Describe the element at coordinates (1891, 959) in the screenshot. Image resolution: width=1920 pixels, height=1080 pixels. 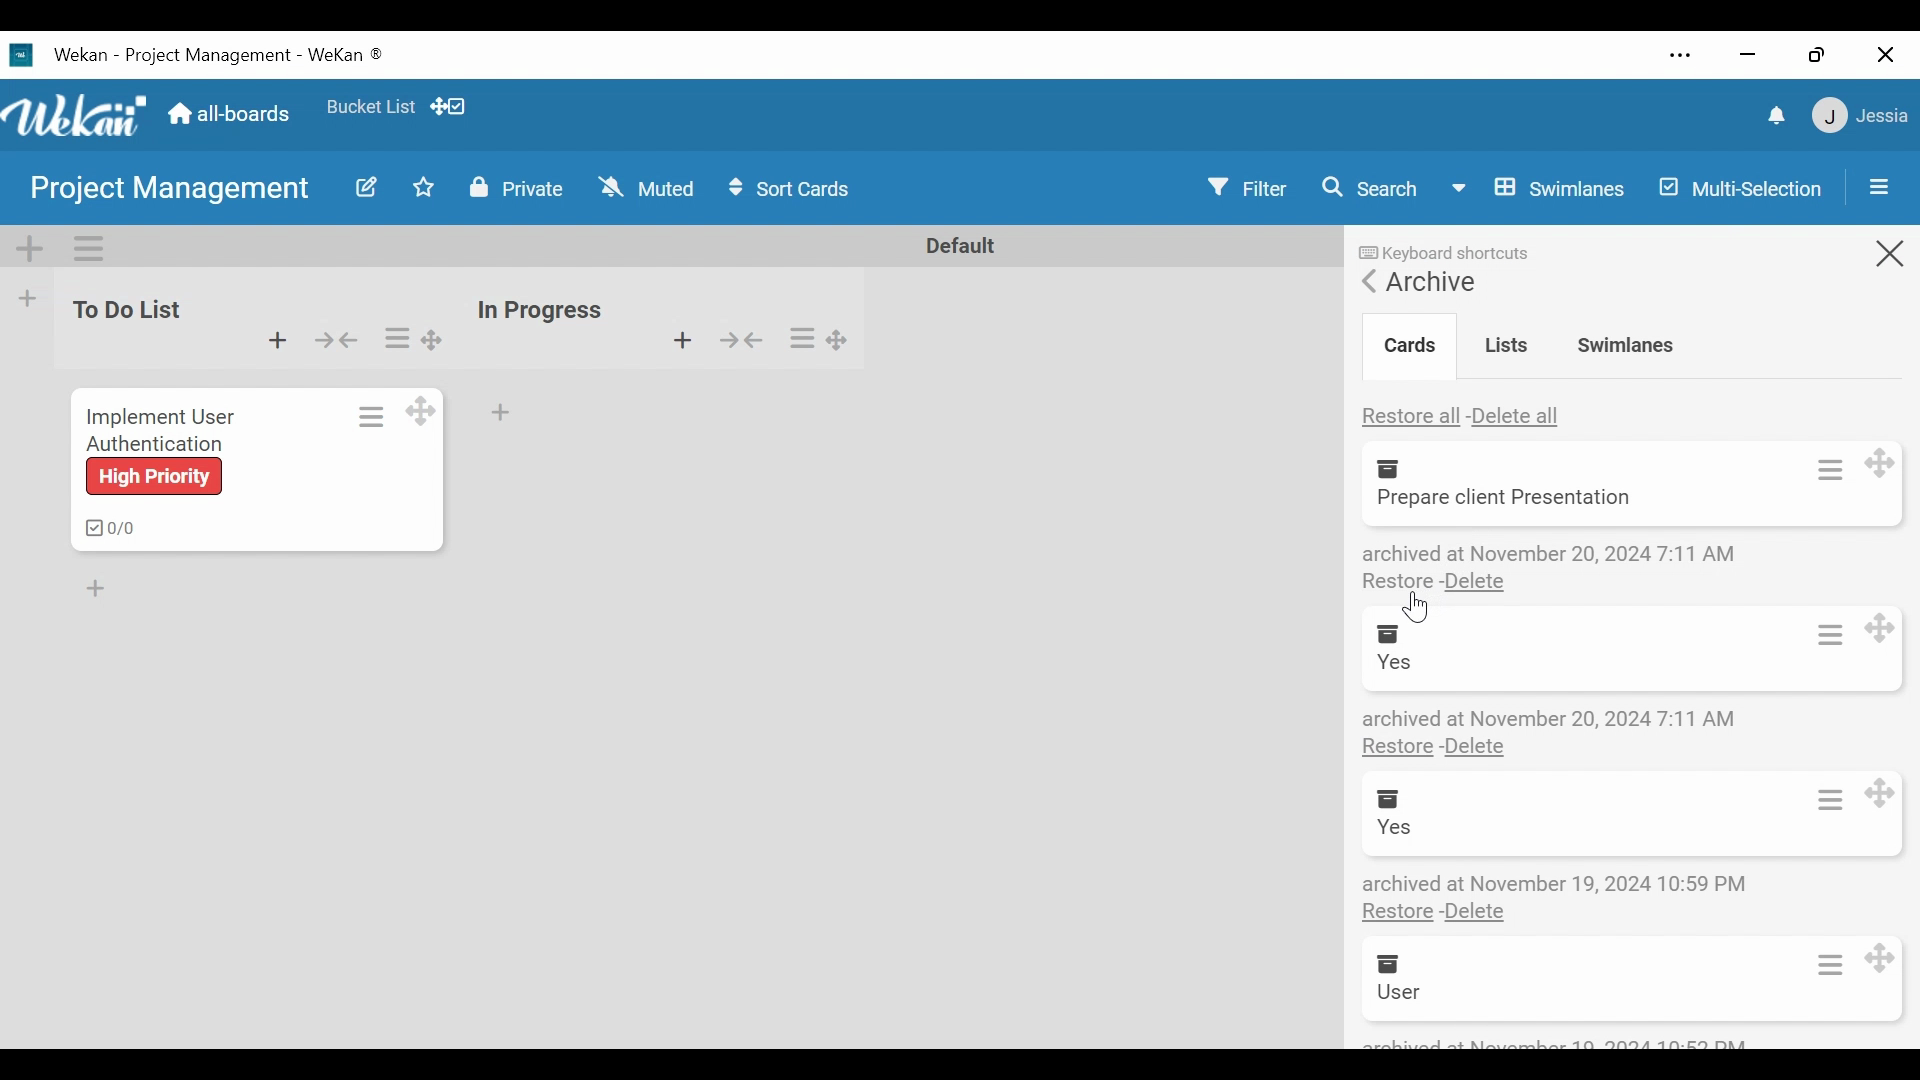
I see `Desktop drag handles` at that location.